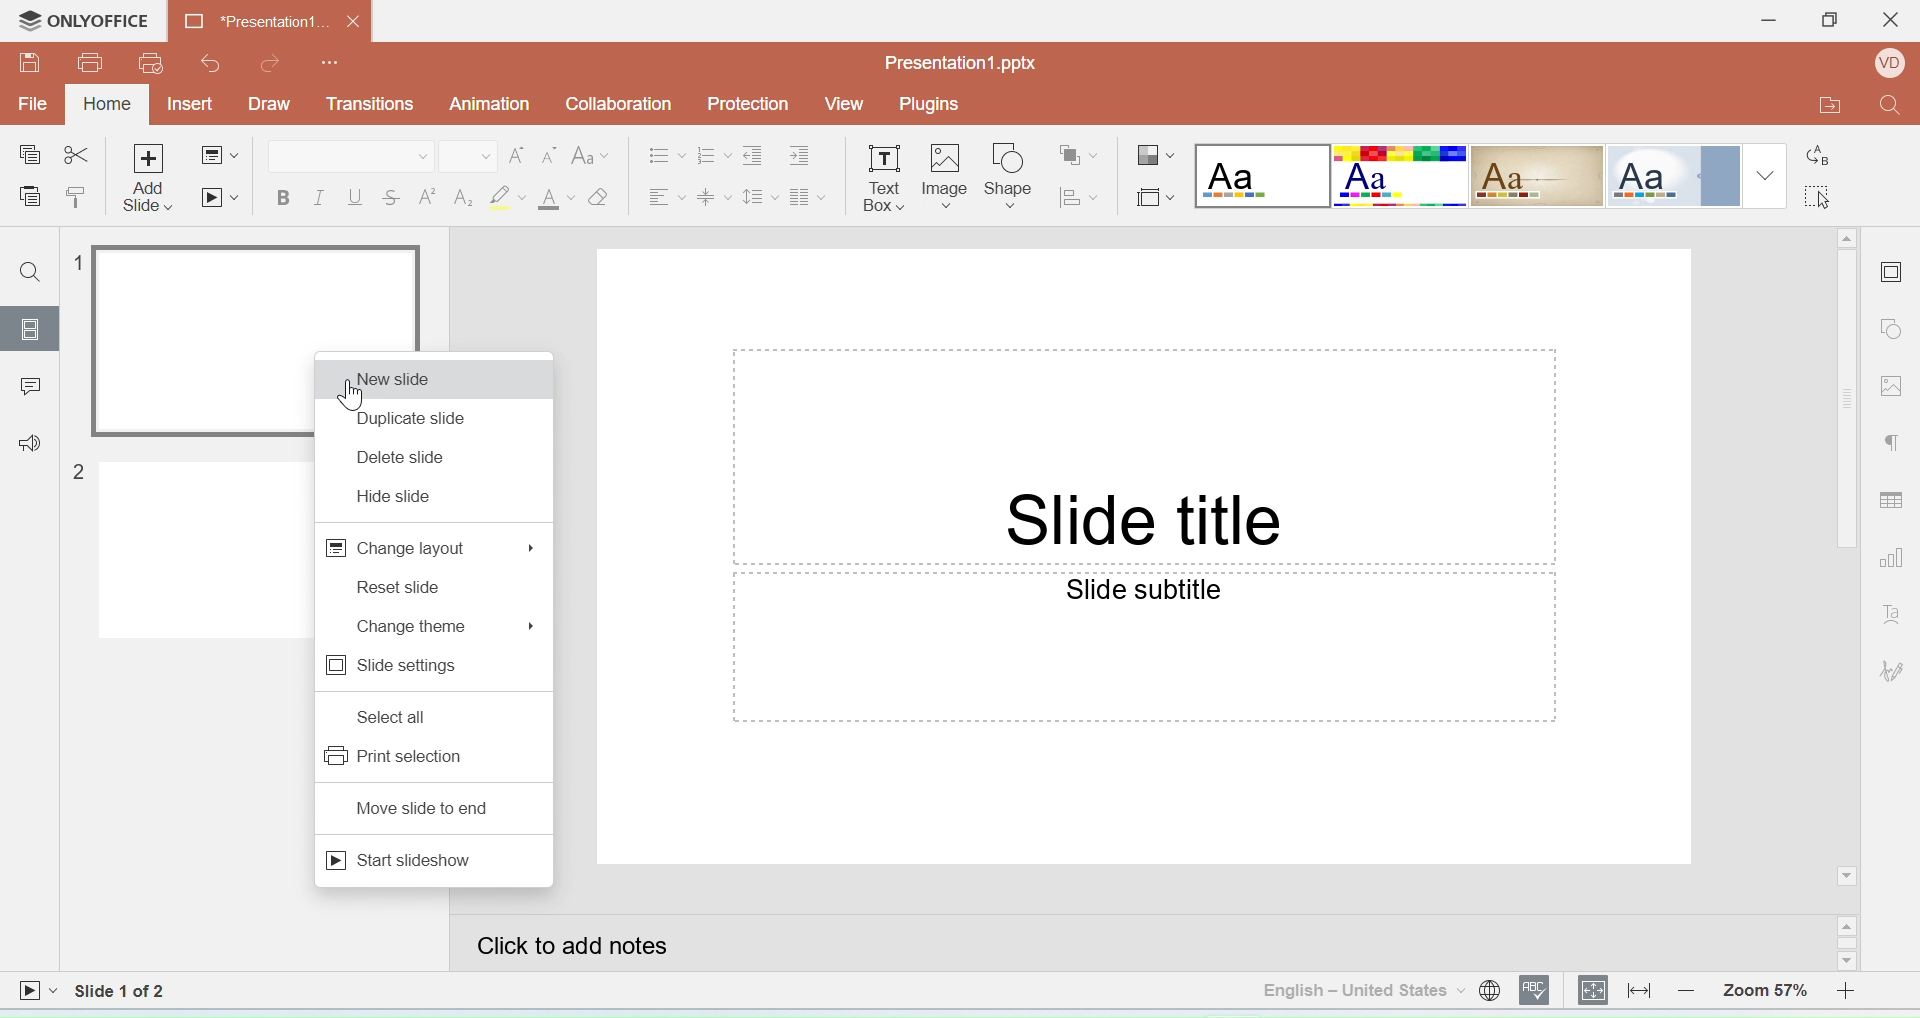 The image size is (1920, 1018). I want to click on Cut, so click(77, 157).